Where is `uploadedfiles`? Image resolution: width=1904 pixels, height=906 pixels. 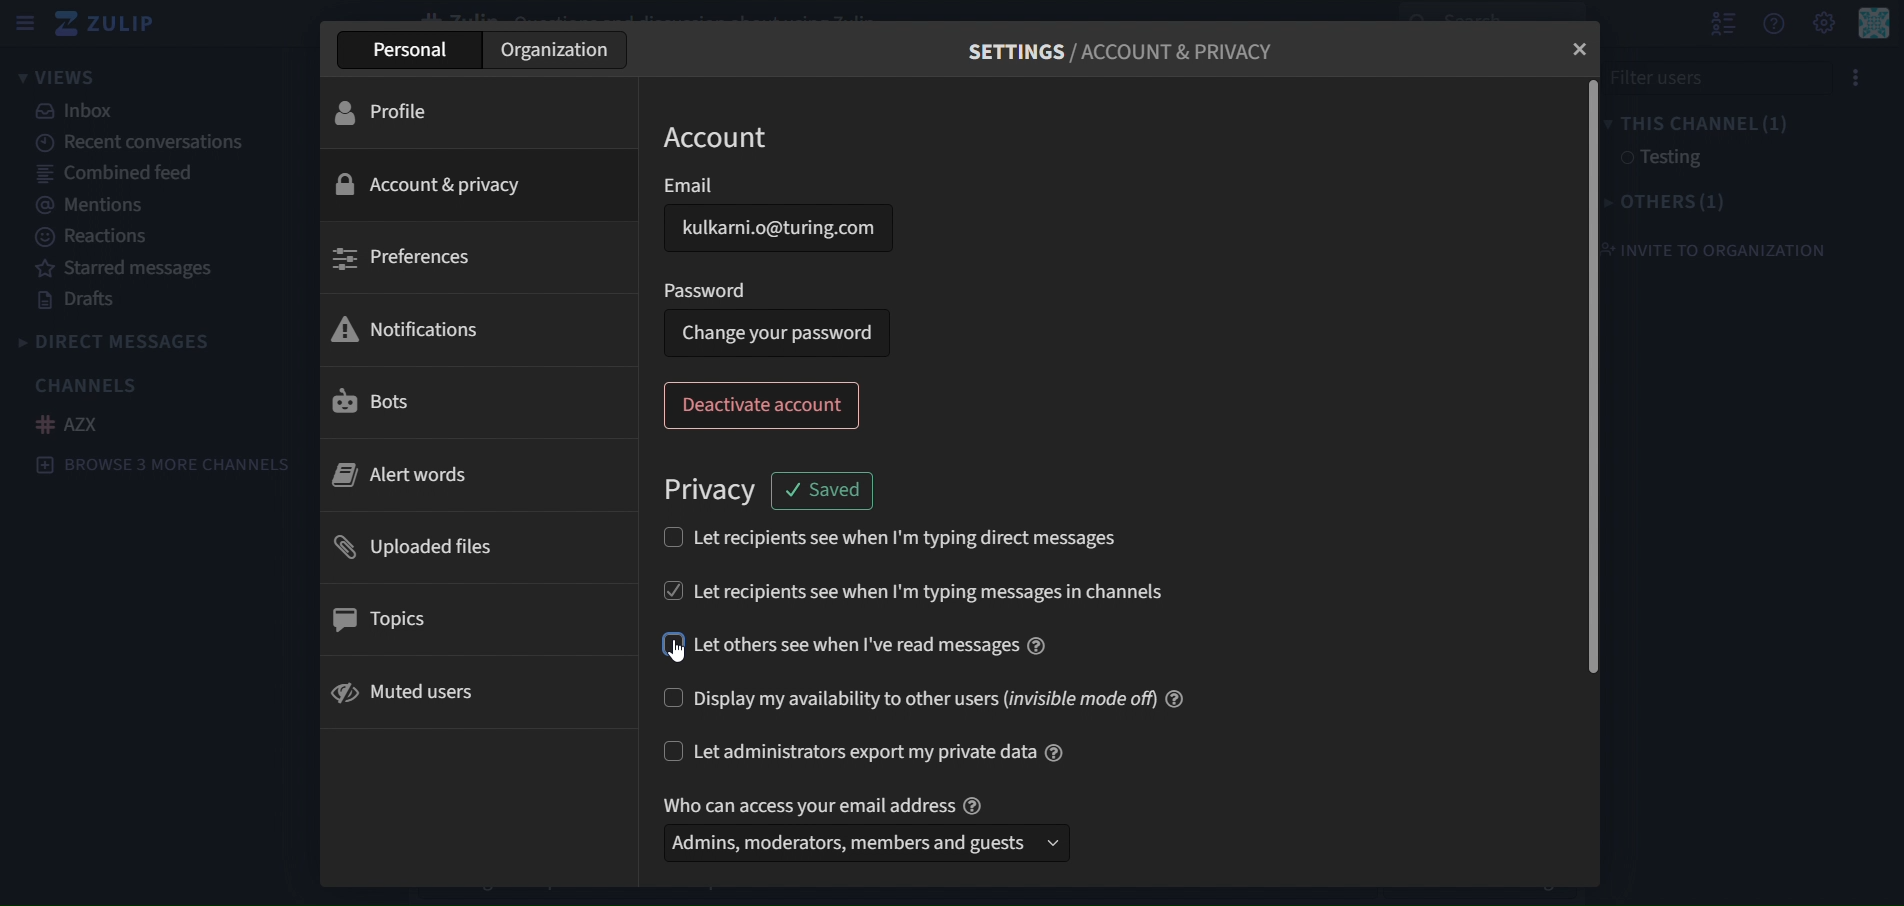 uploadedfiles is located at coordinates (421, 549).